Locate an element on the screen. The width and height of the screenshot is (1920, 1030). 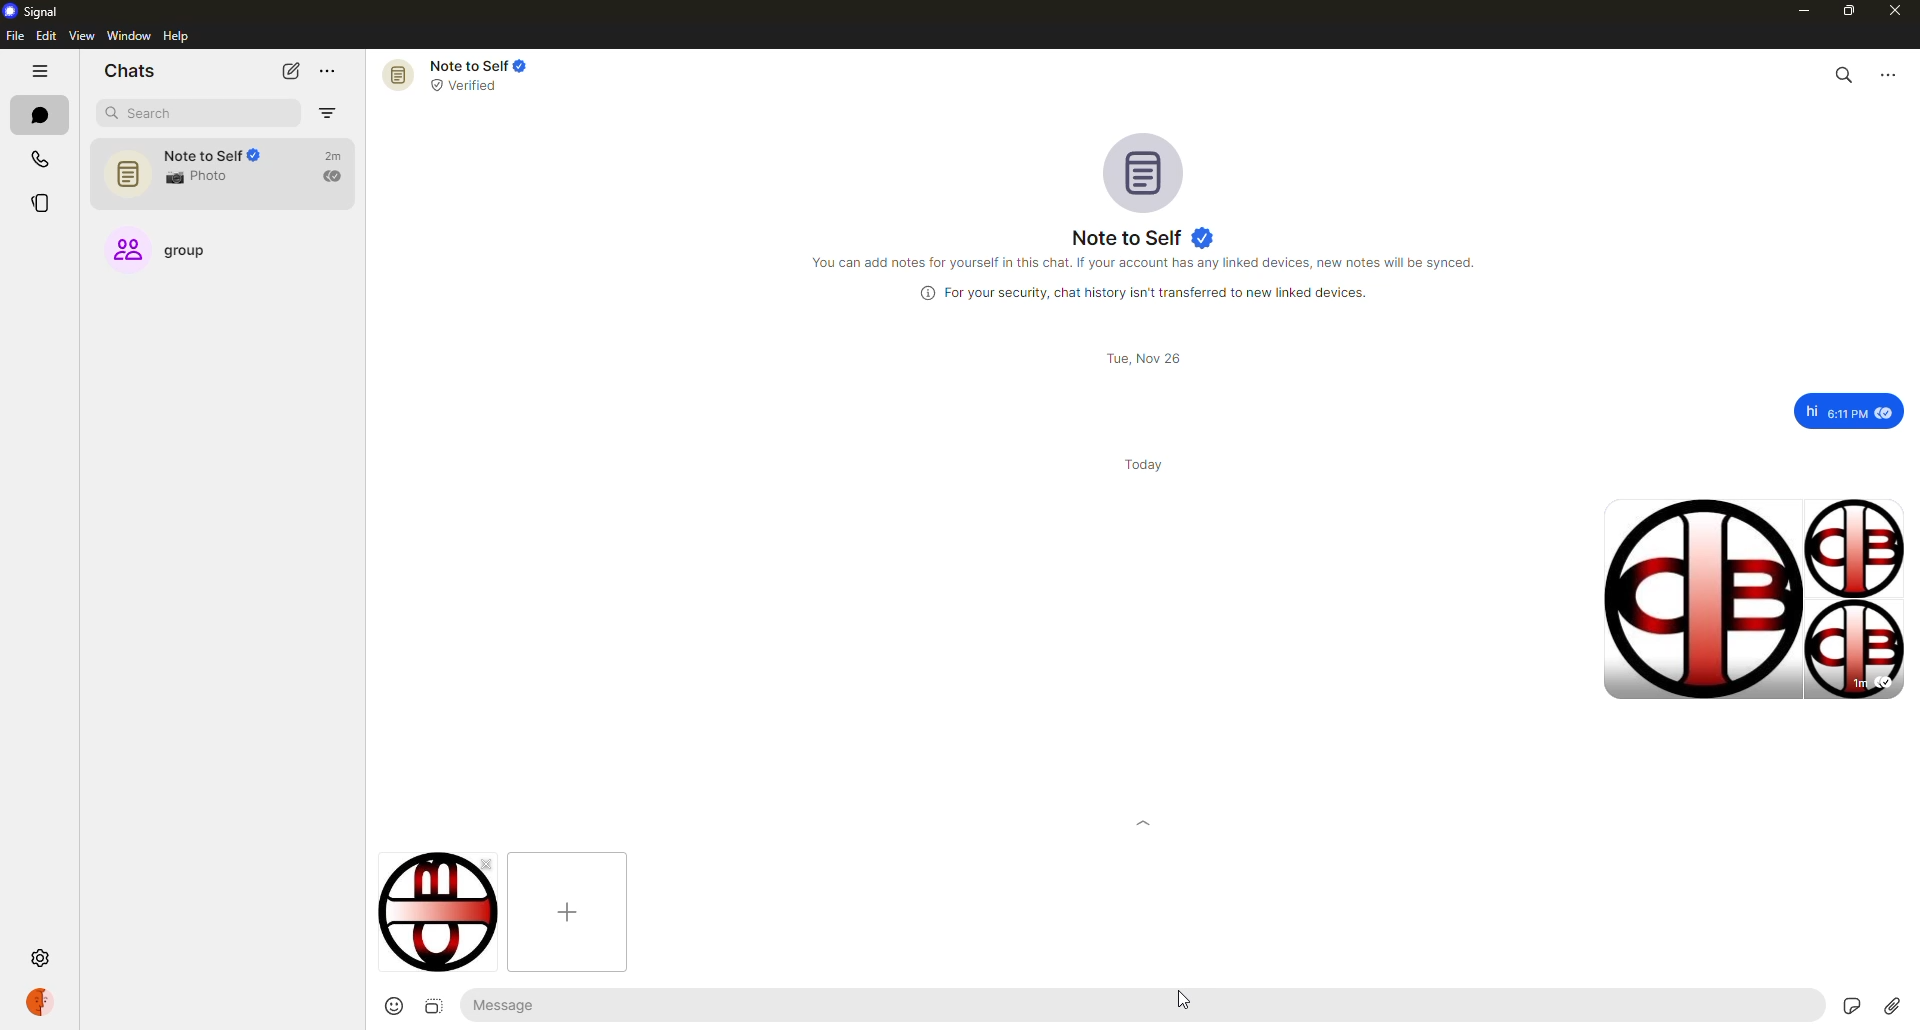
images is located at coordinates (1752, 597).